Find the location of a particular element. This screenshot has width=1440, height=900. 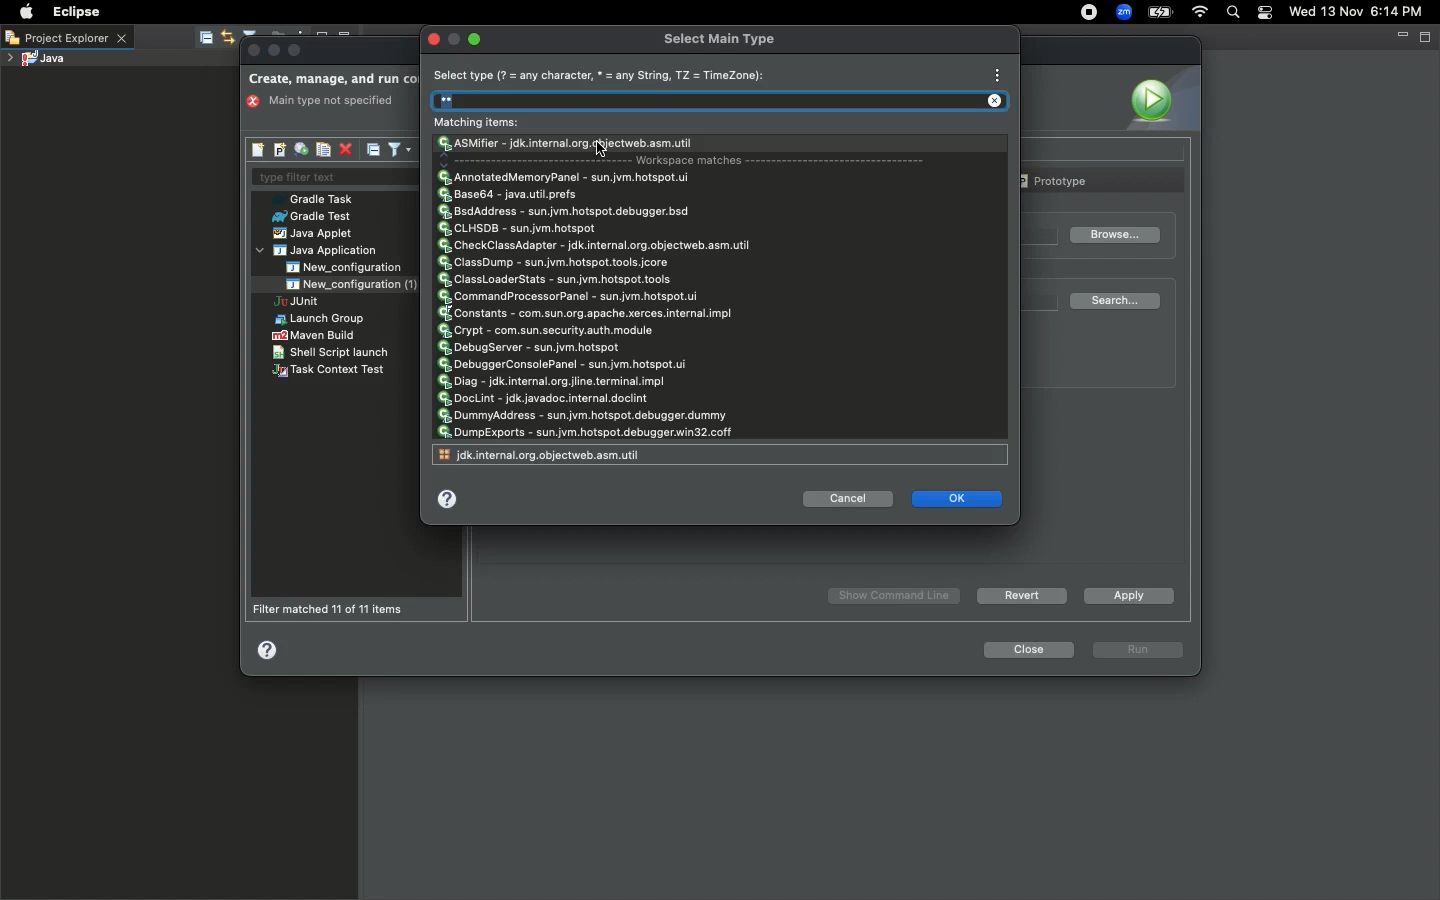

Filter matched 11 of 11 items is located at coordinates (334, 609).